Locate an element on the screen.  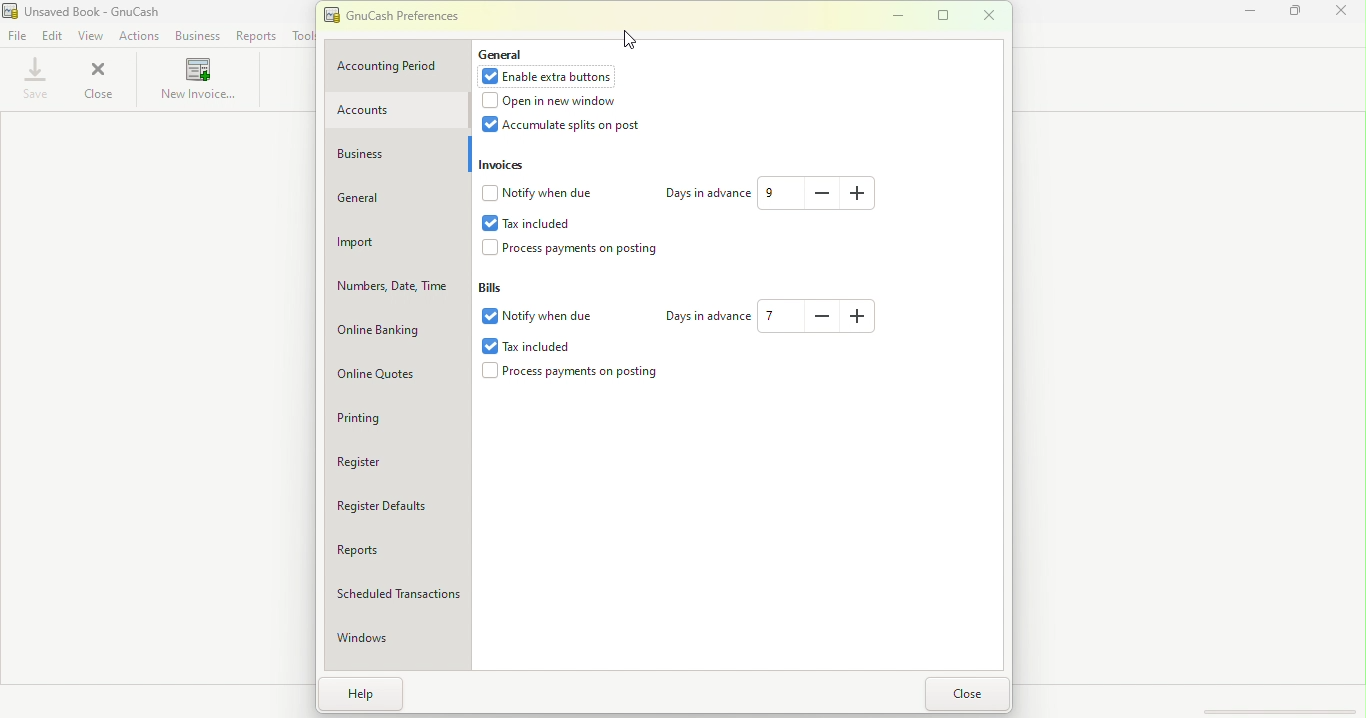
Notify when due is located at coordinates (537, 317).